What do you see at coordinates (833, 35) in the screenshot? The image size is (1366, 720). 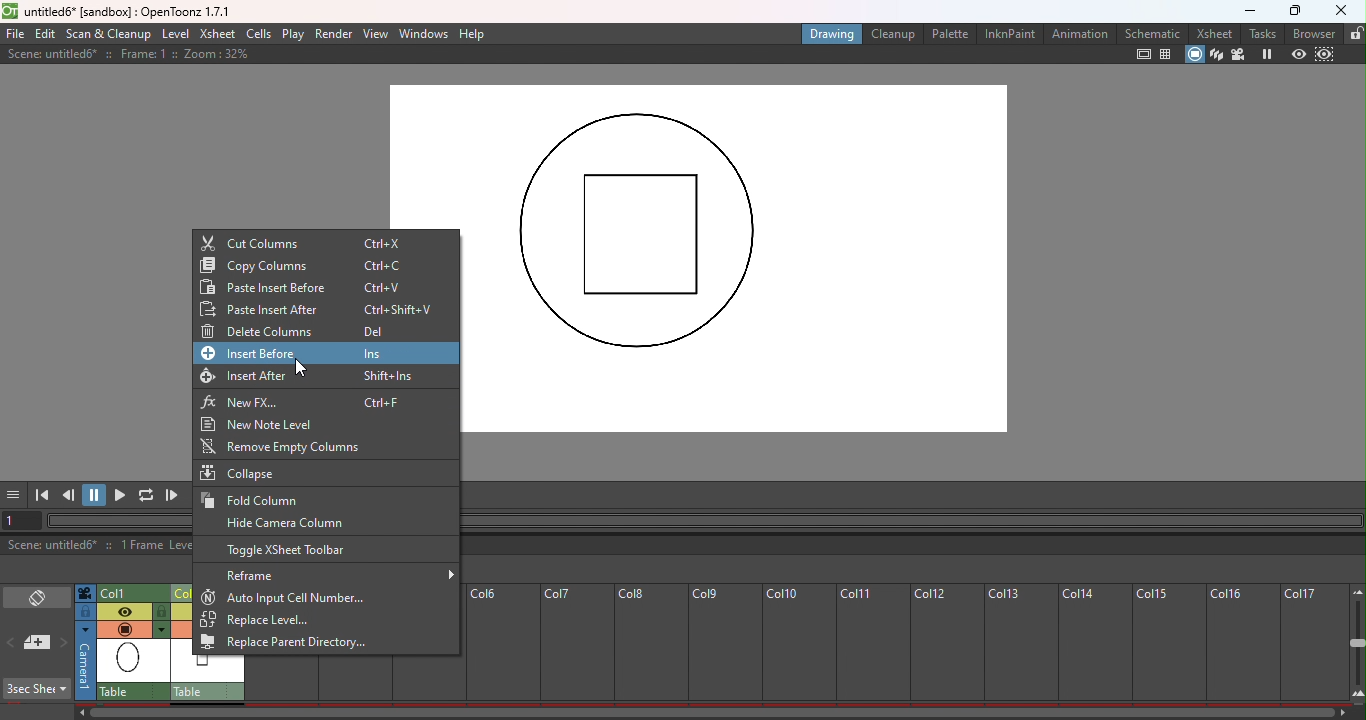 I see `Drawing` at bounding box center [833, 35].